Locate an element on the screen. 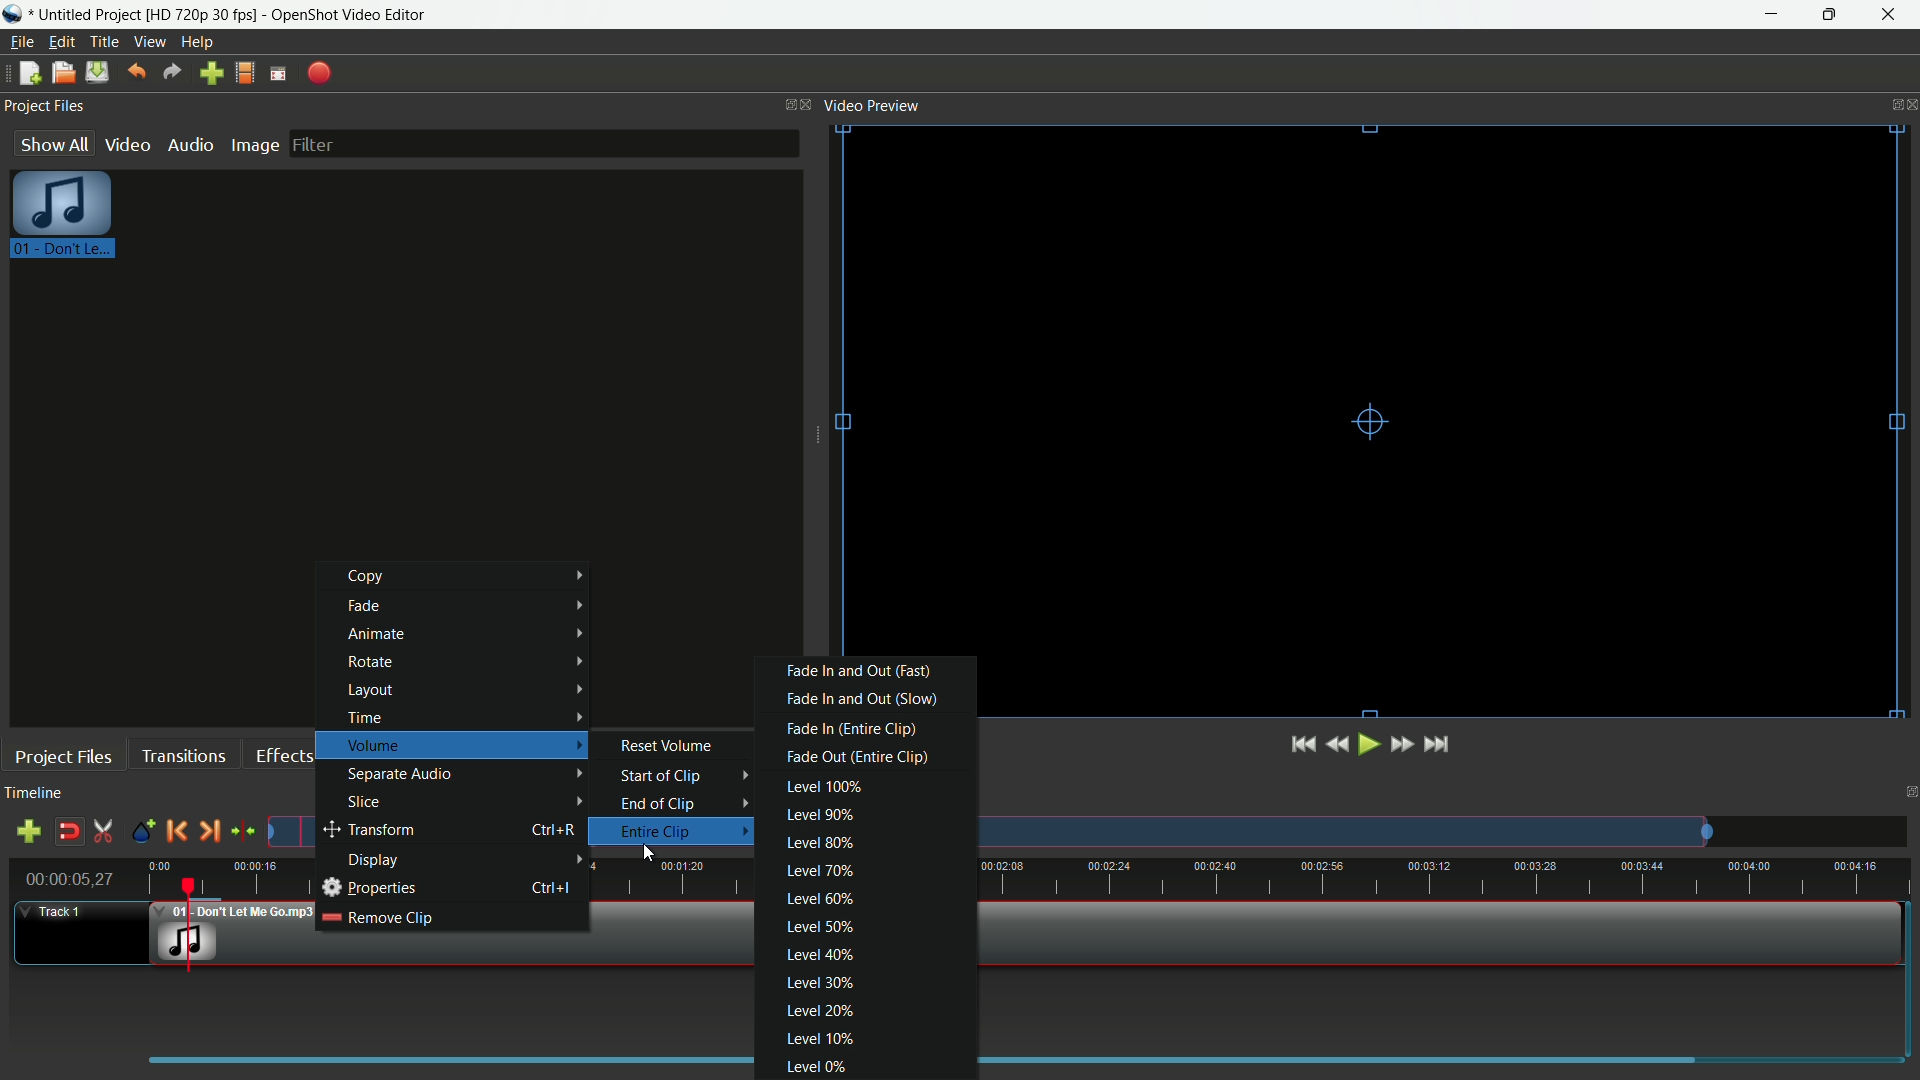 The width and height of the screenshot is (1920, 1080). reset volume is located at coordinates (668, 745).